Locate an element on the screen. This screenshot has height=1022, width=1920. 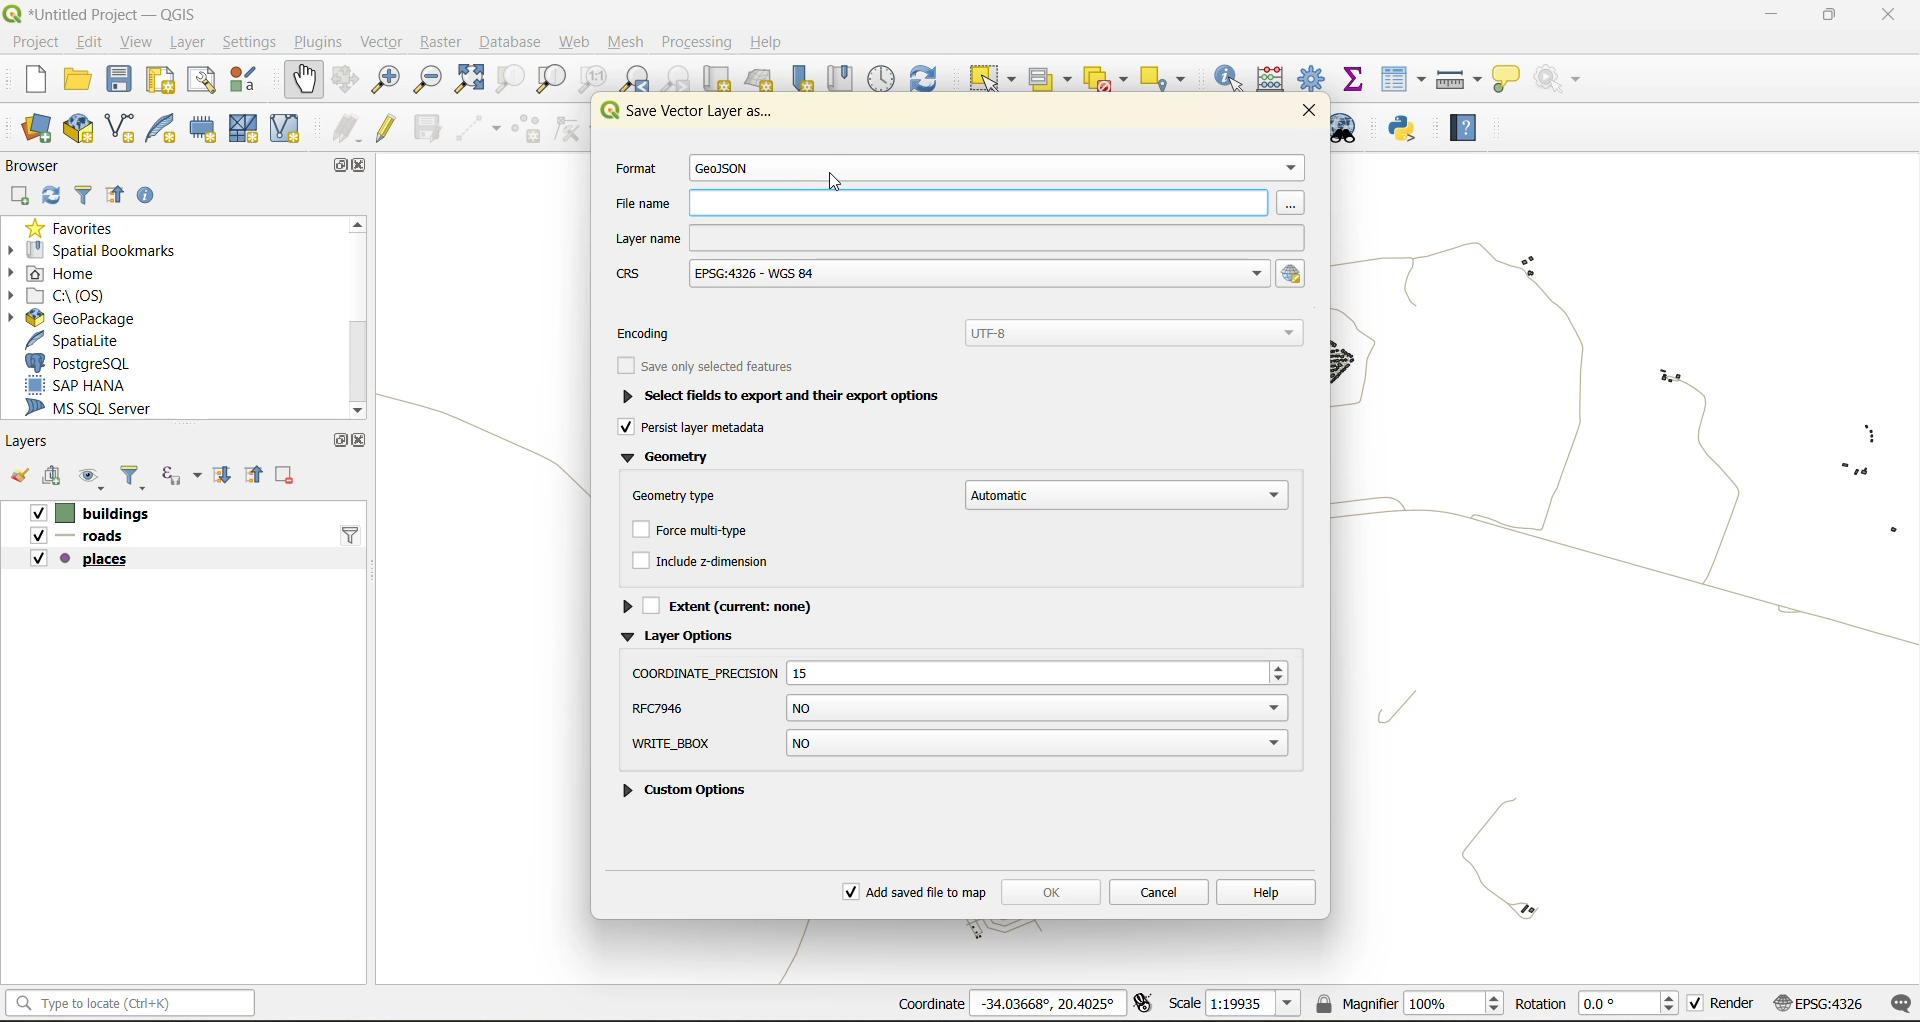
zoom last is located at coordinates (631, 79).